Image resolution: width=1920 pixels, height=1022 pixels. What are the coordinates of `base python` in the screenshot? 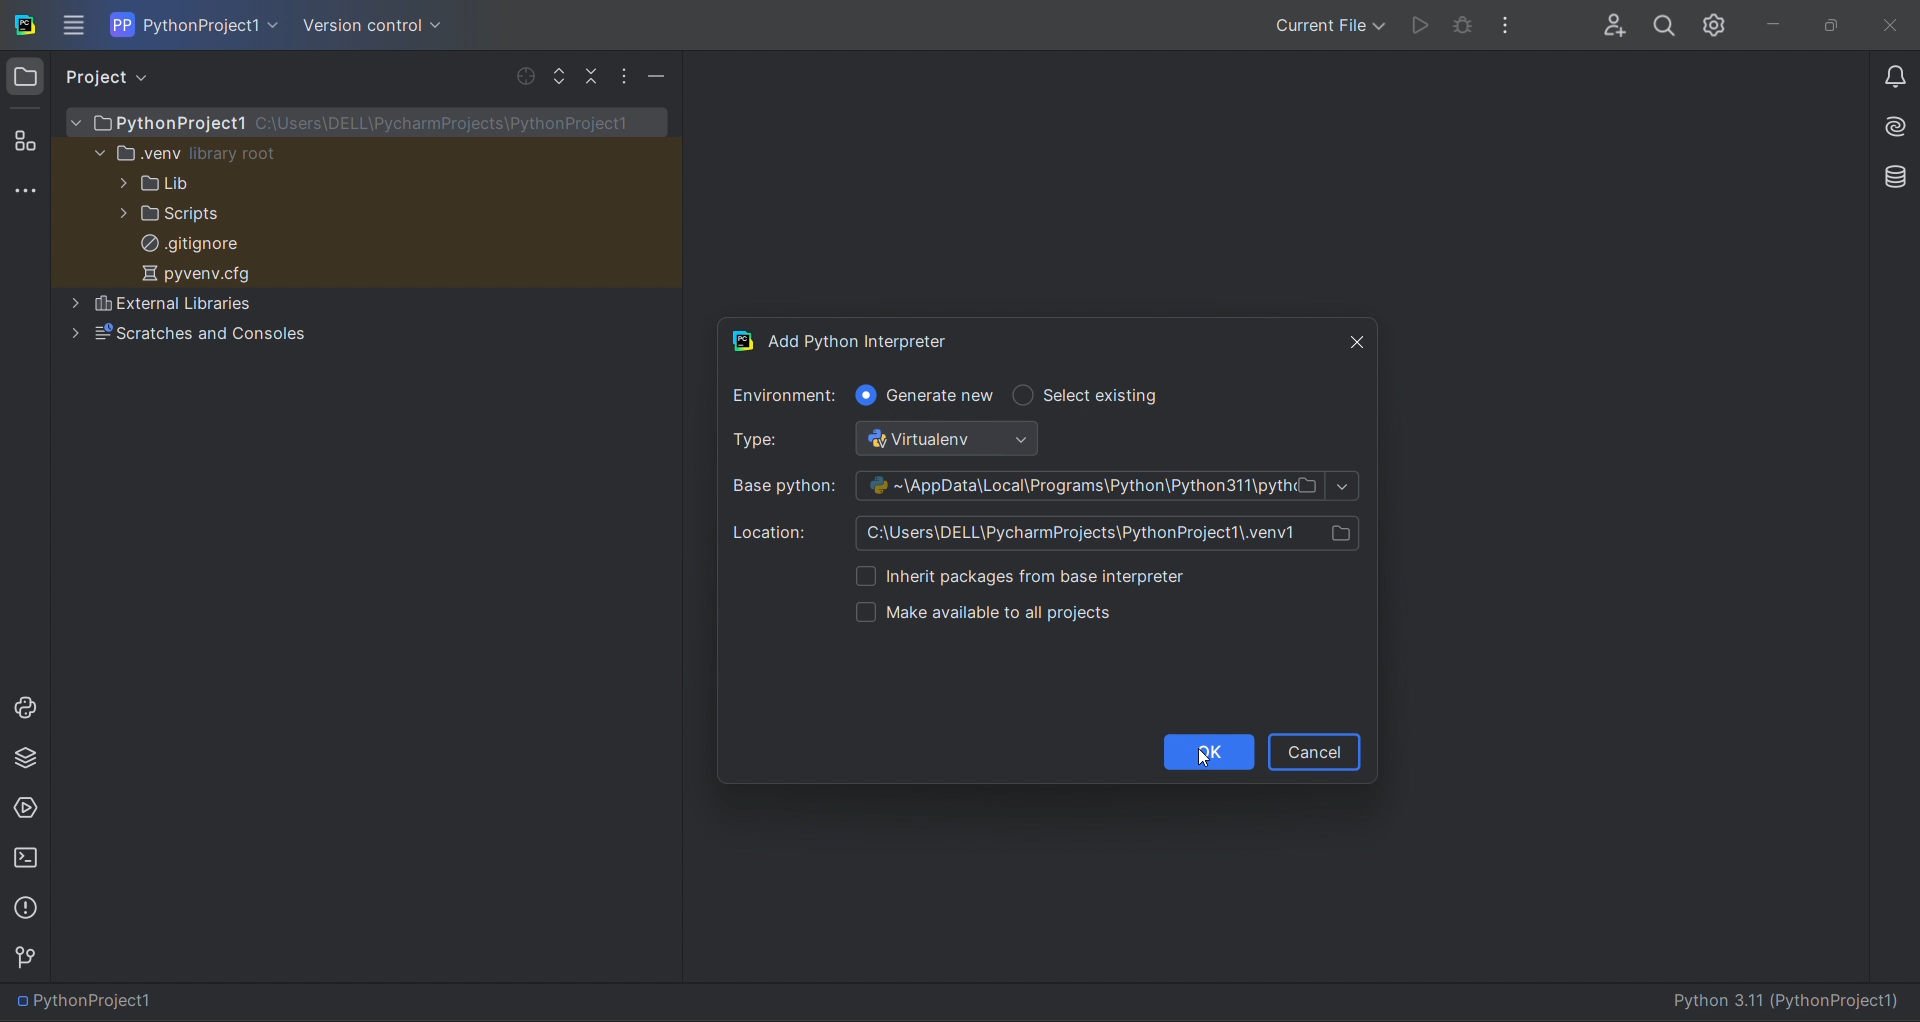 It's located at (1043, 484).